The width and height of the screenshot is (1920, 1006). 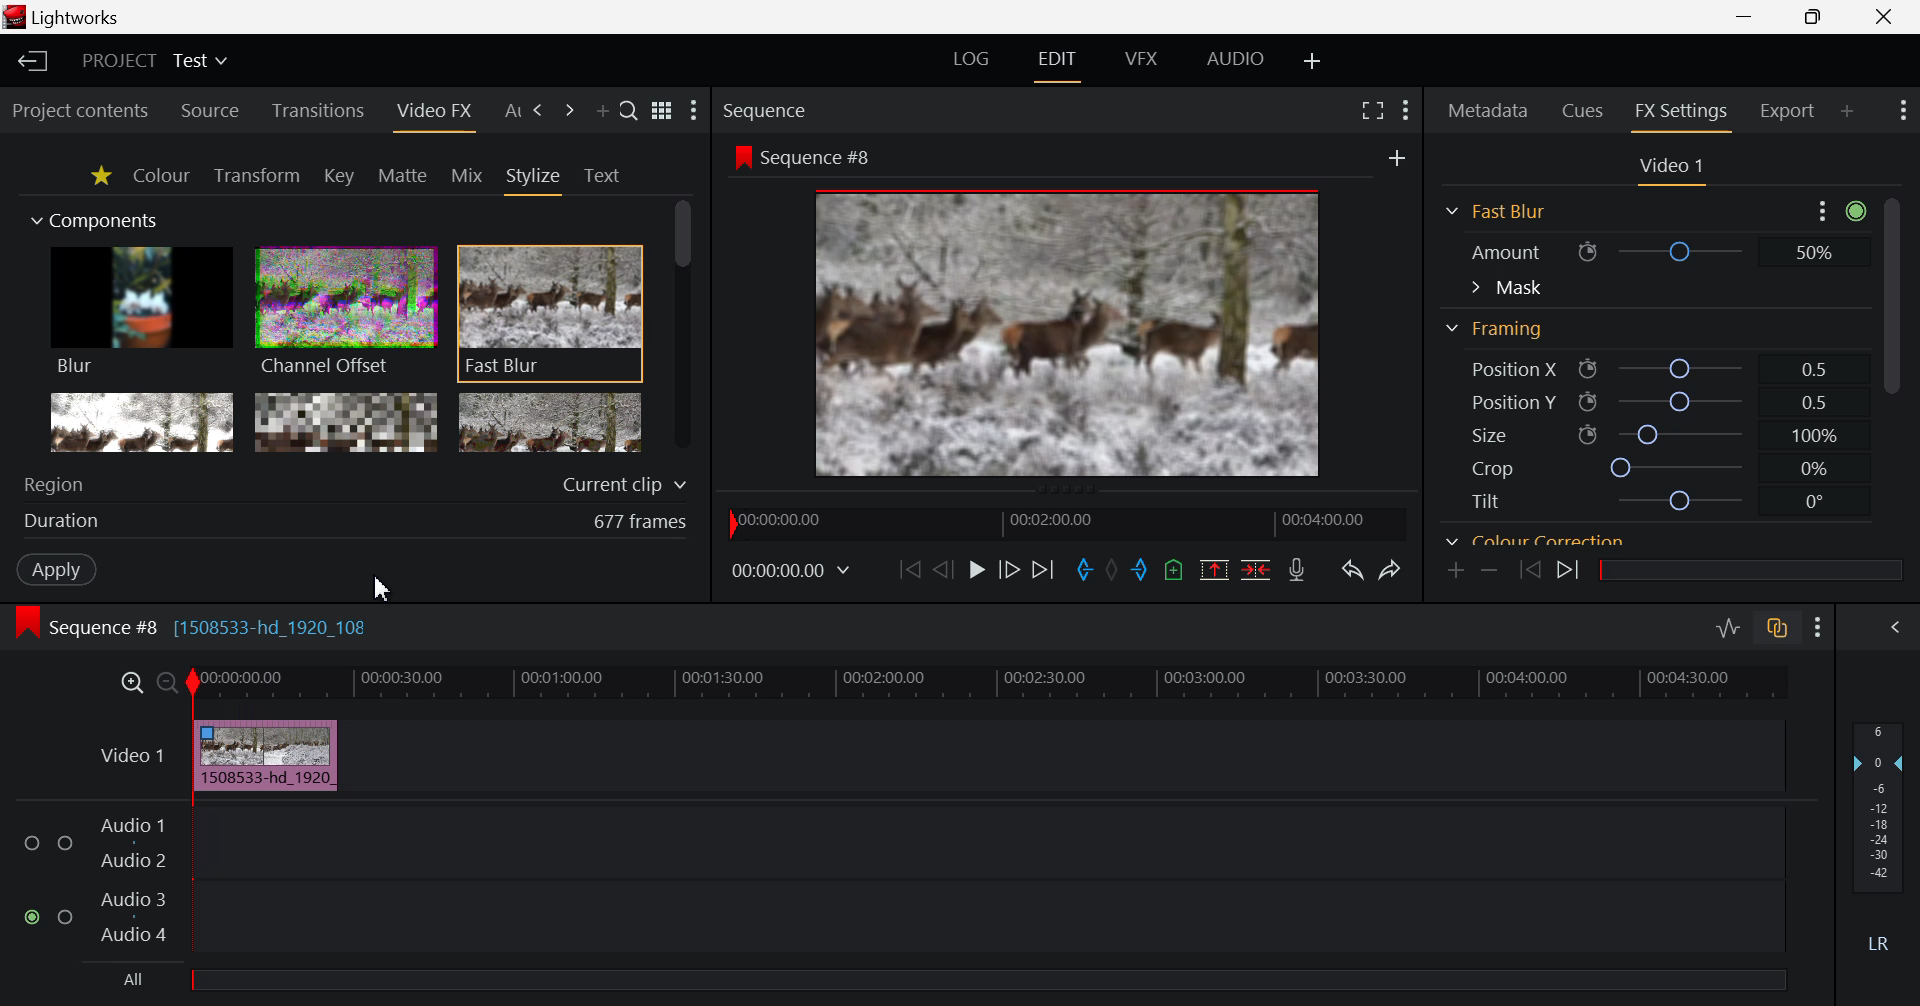 I want to click on Close, so click(x=1883, y=16).